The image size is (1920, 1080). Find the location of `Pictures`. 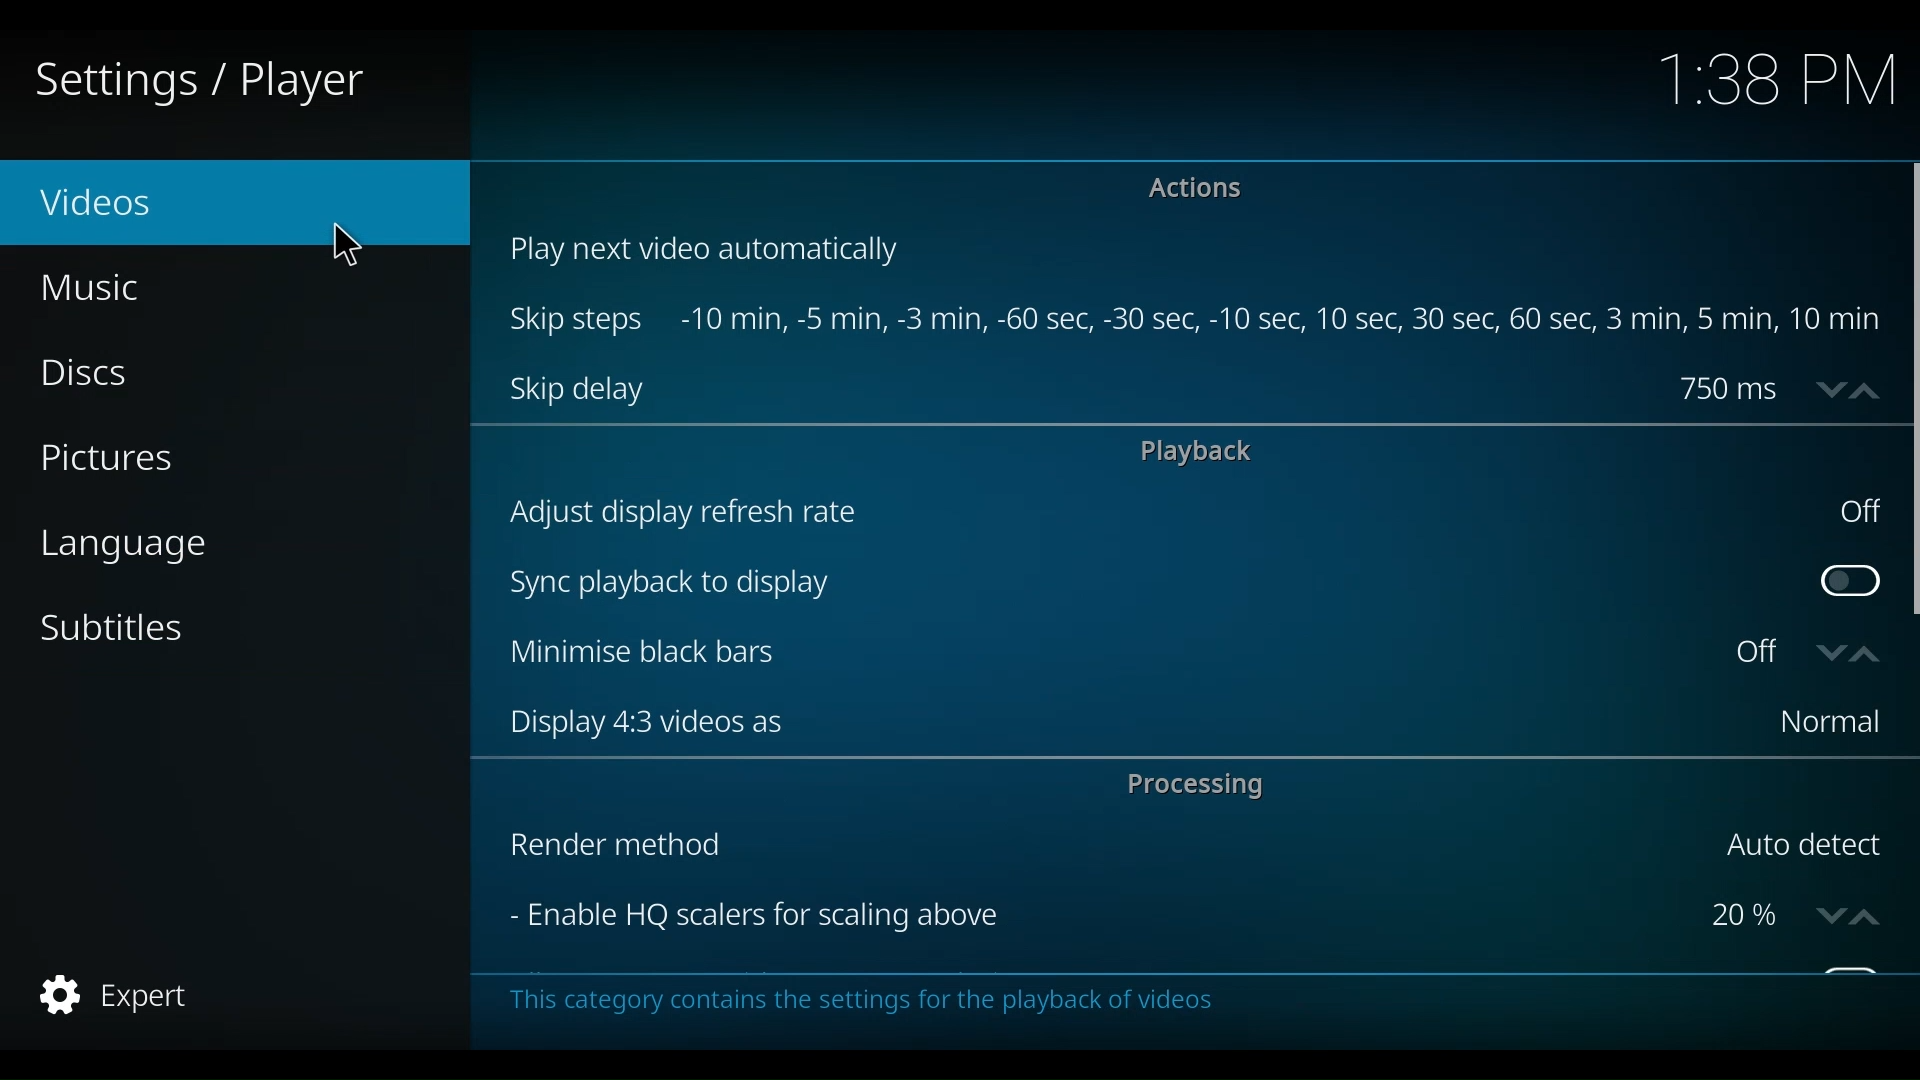

Pictures is located at coordinates (113, 461).